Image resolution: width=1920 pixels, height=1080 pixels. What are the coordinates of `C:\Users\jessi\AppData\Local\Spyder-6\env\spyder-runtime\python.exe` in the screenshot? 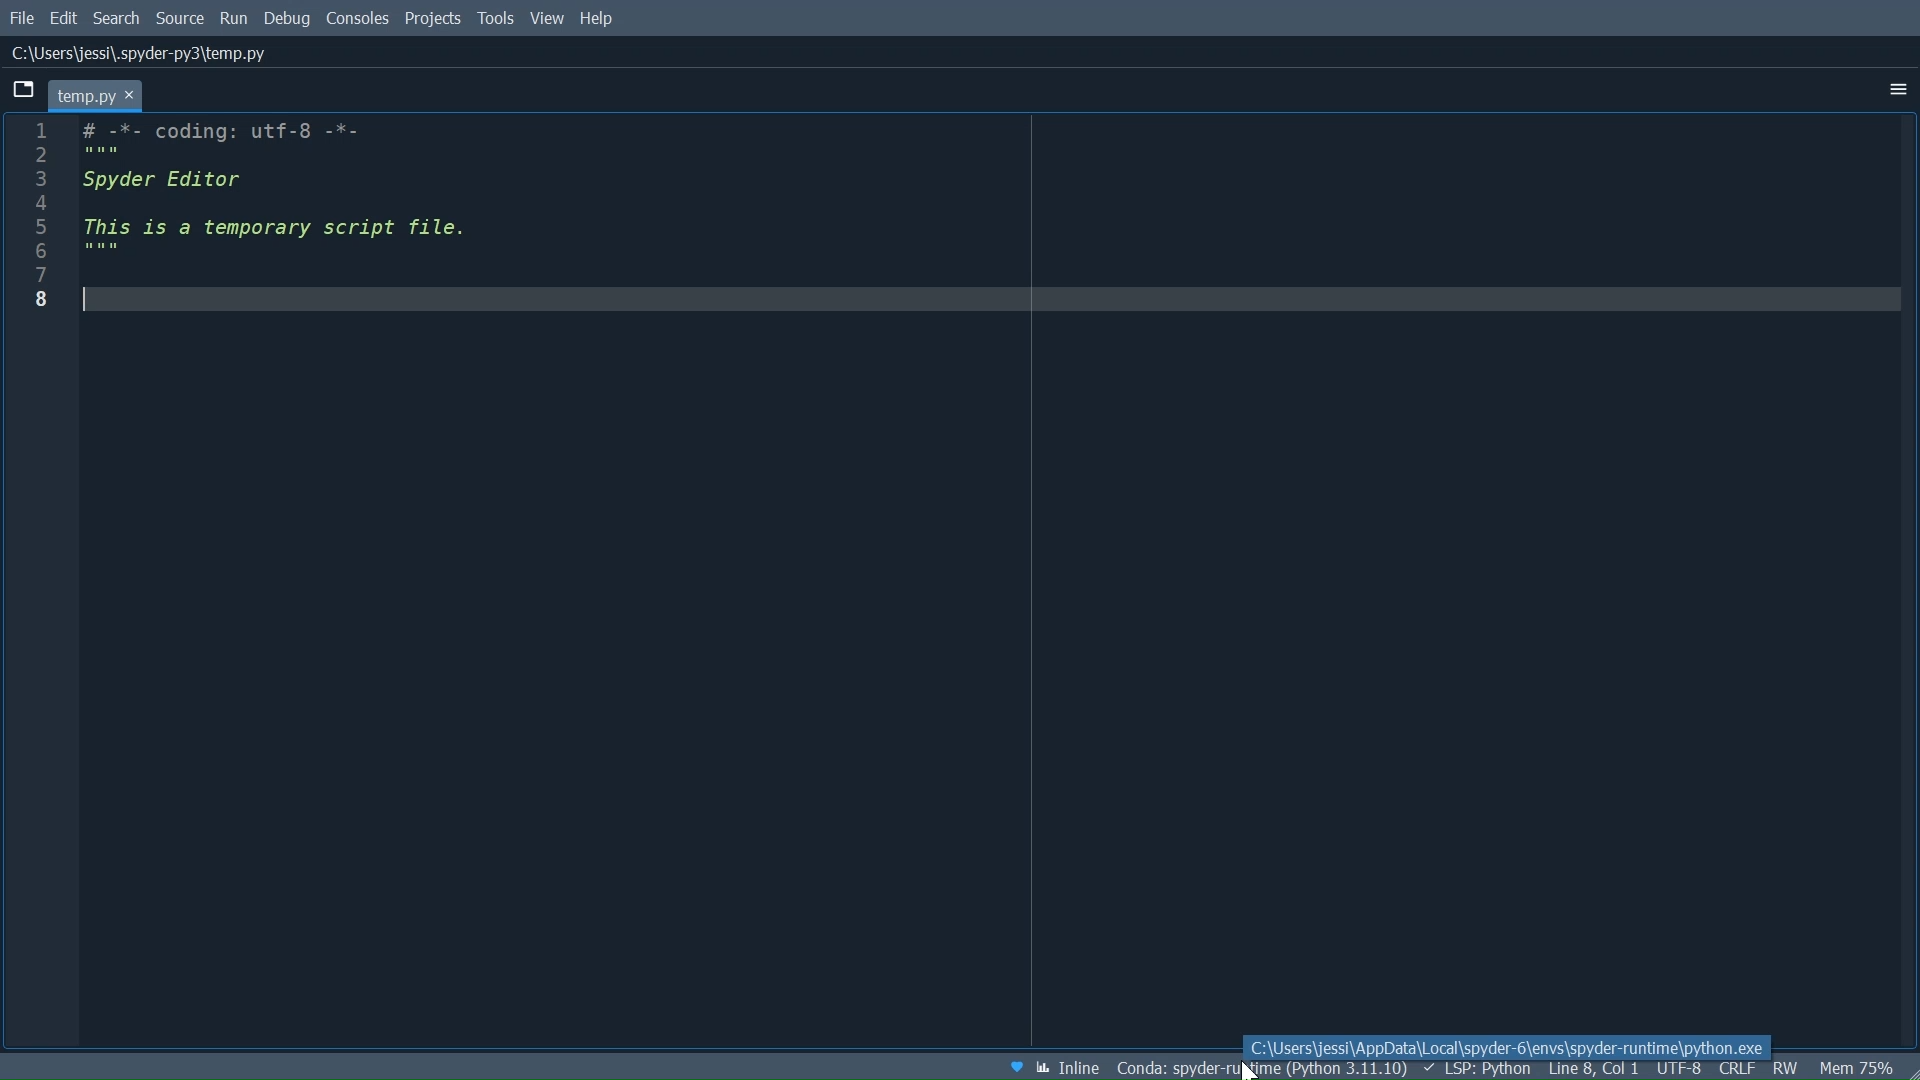 It's located at (1506, 1043).